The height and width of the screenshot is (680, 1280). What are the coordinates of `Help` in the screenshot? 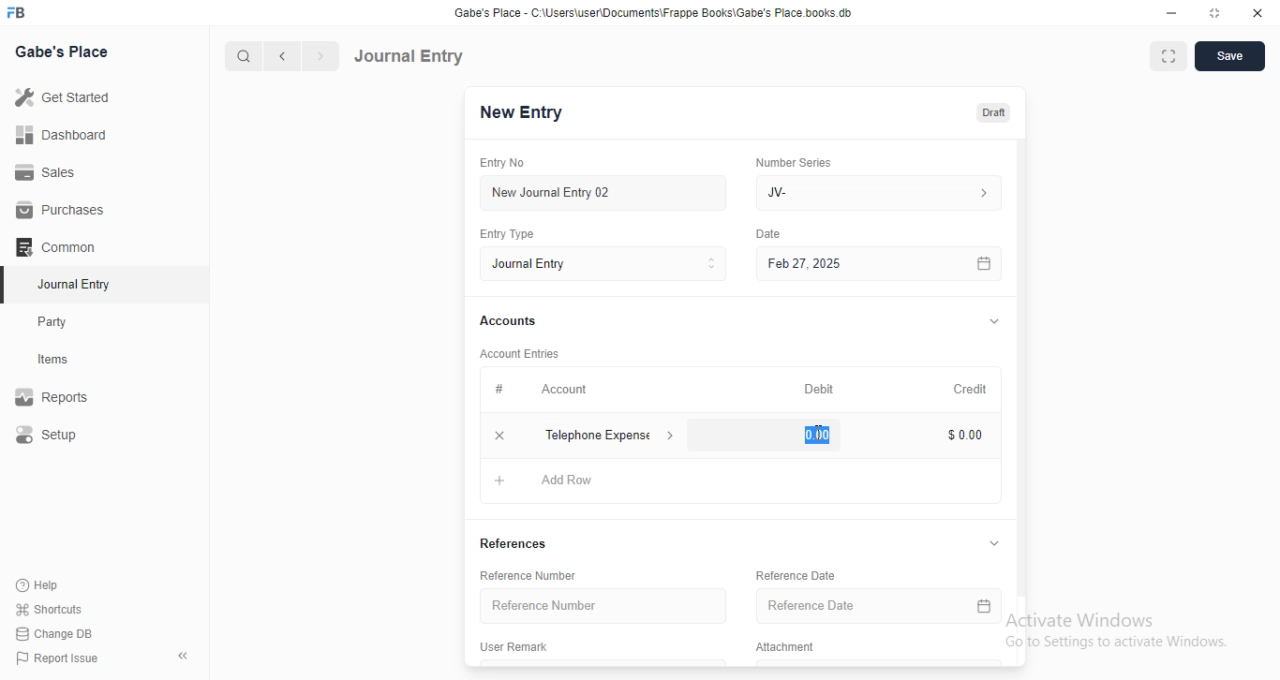 It's located at (36, 585).